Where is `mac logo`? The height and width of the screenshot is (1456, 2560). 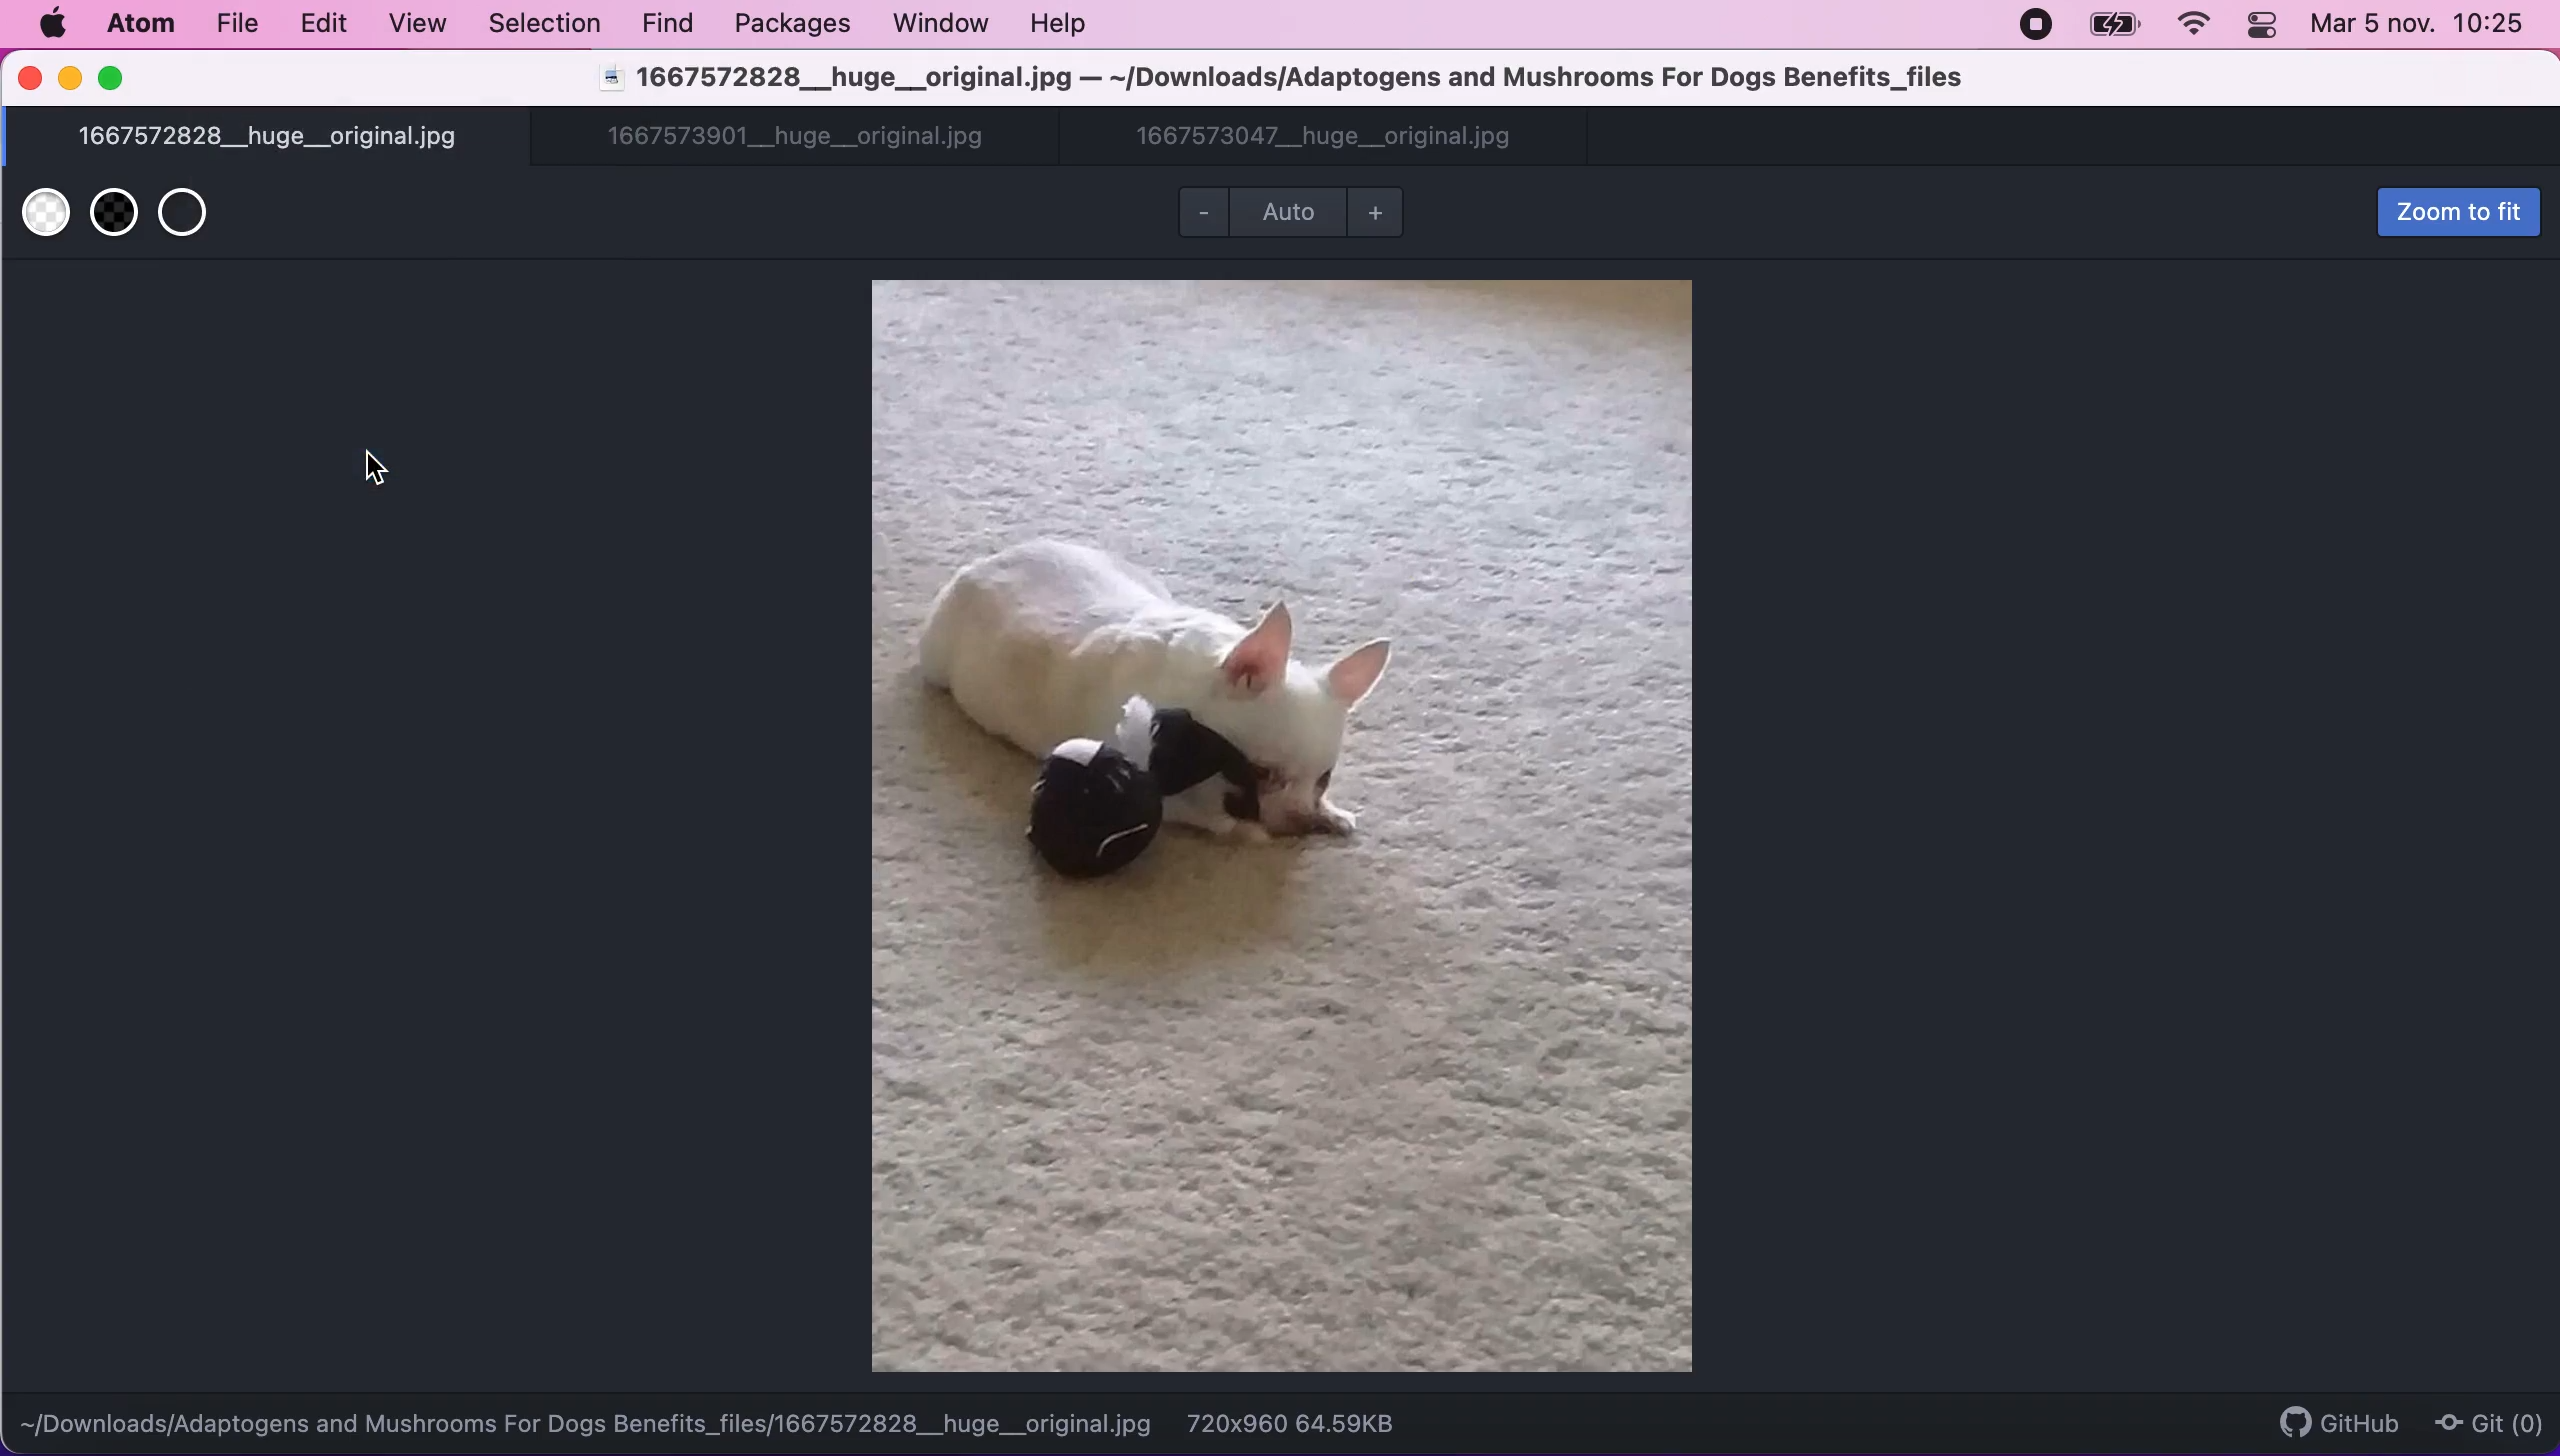
mac logo is located at coordinates (54, 26).